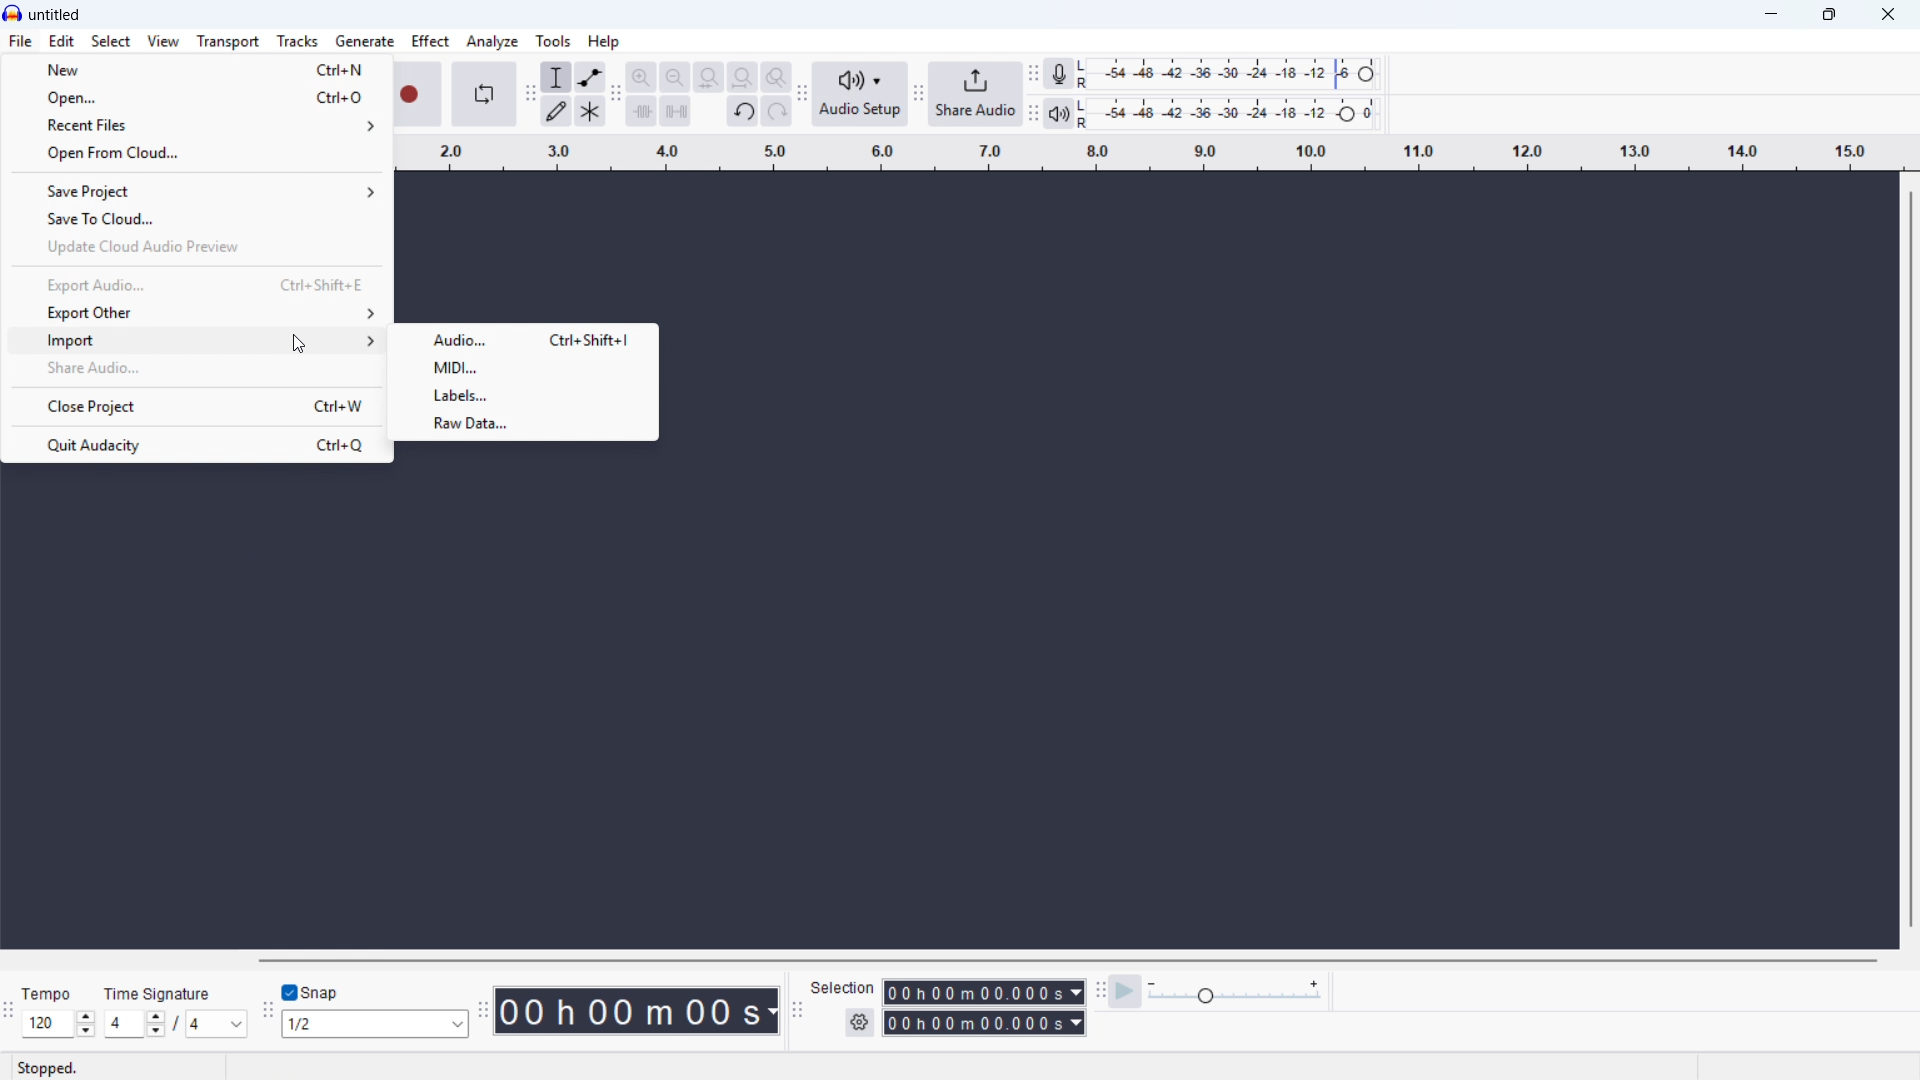  Describe the element at coordinates (195, 156) in the screenshot. I see `Open from cloud ` at that location.